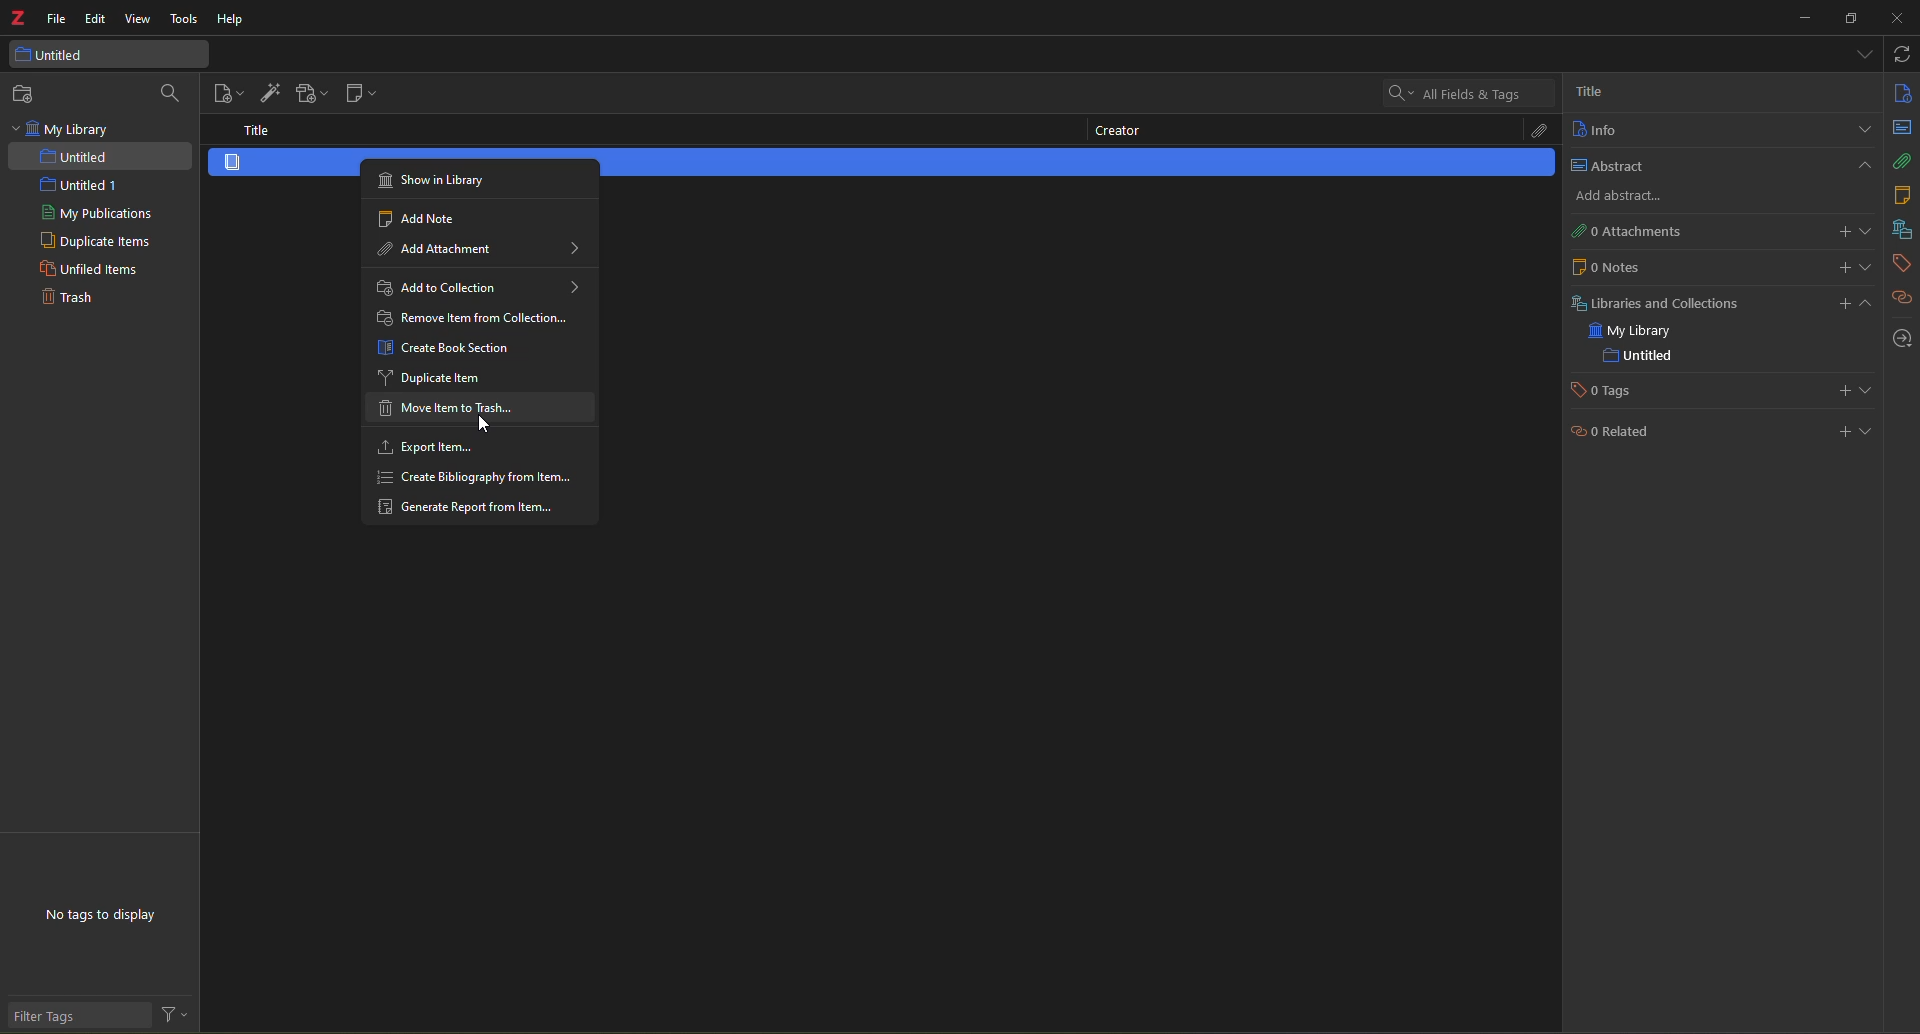 The height and width of the screenshot is (1034, 1920). What do you see at coordinates (258, 129) in the screenshot?
I see `title` at bounding box center [258, 129].